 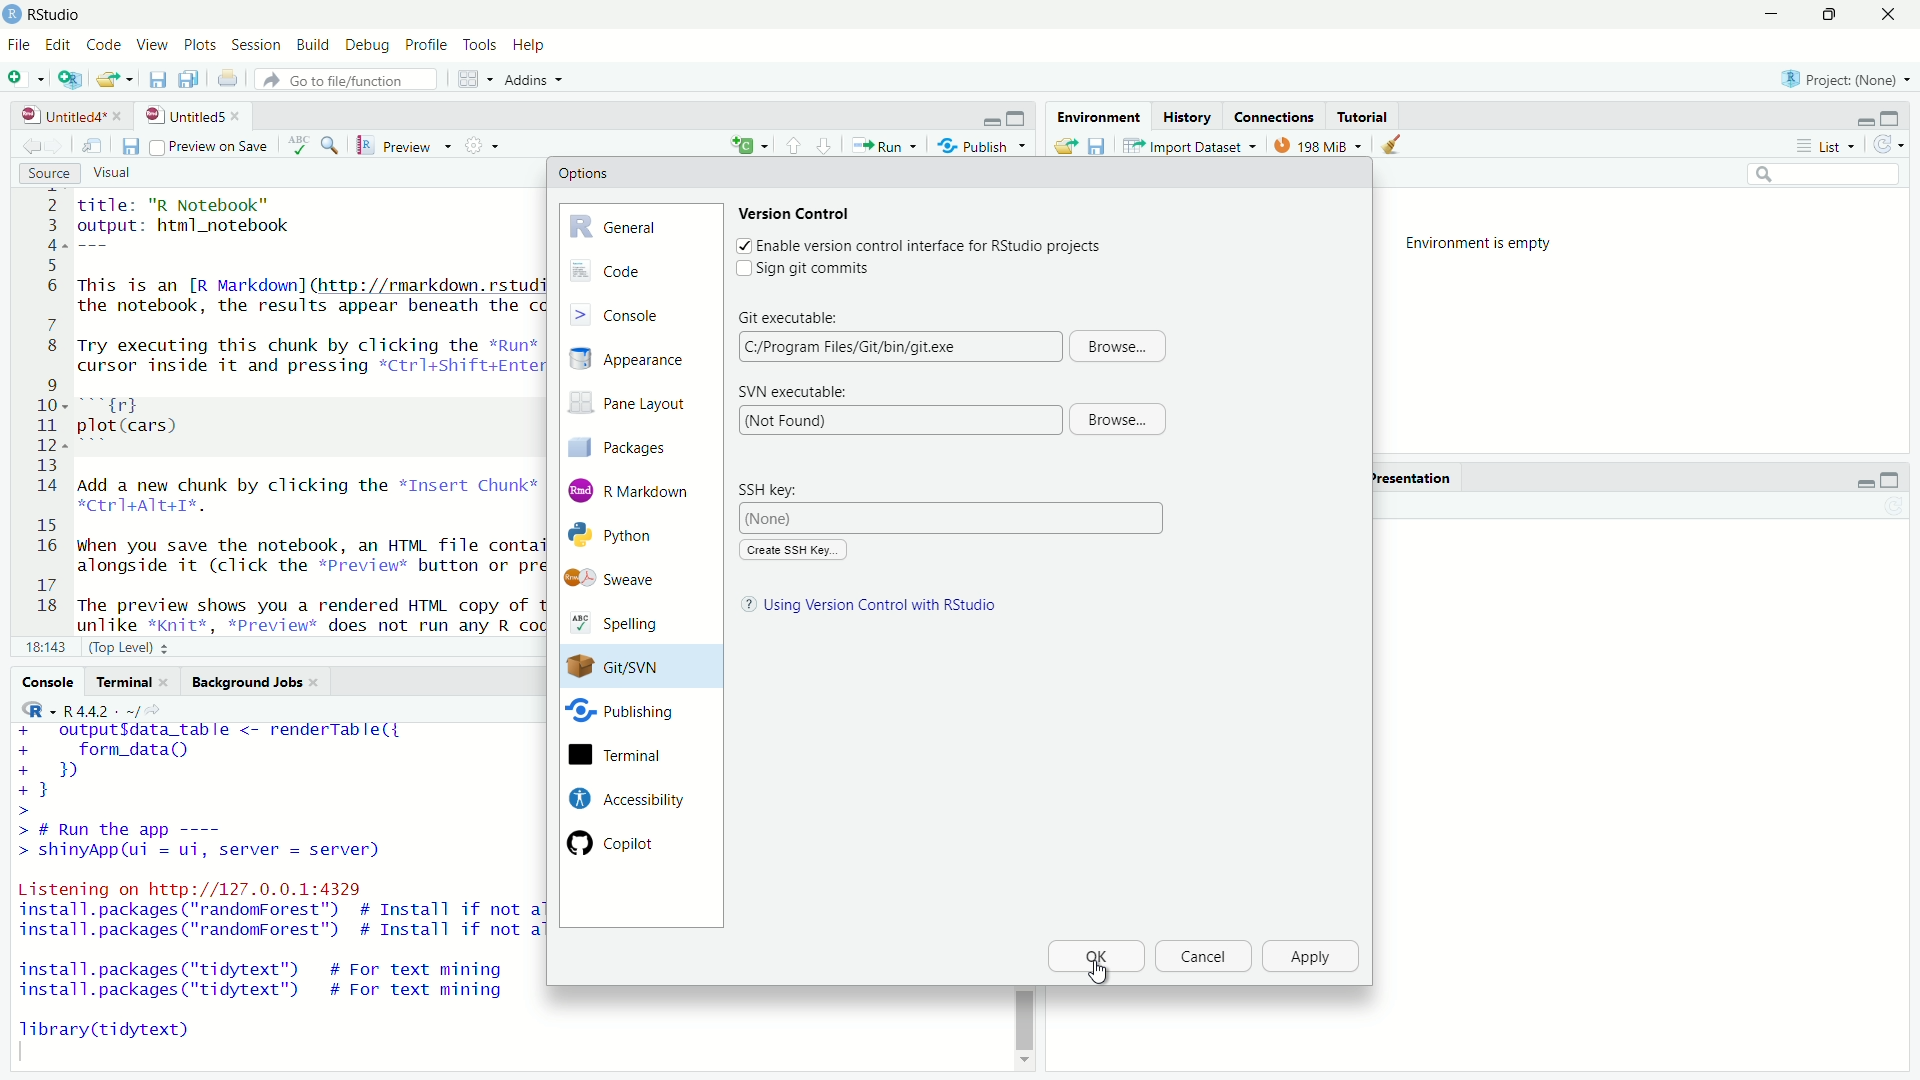 What do you see at coordinates (116, 79) in the screenshot?
I see `open an existing file` at bounding box center [116, 79].